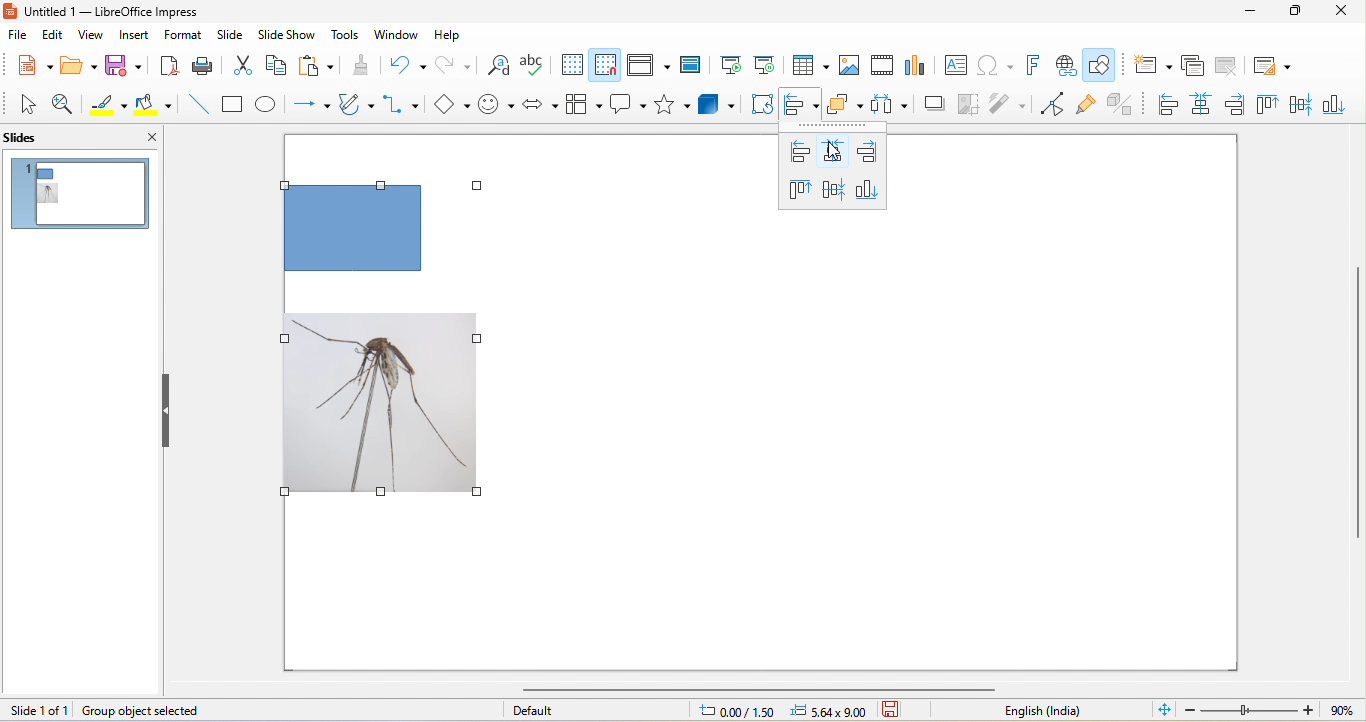  Describe the element at coordinates (734, 710) in the screenshot. I see `0.00/1.50` at that location.